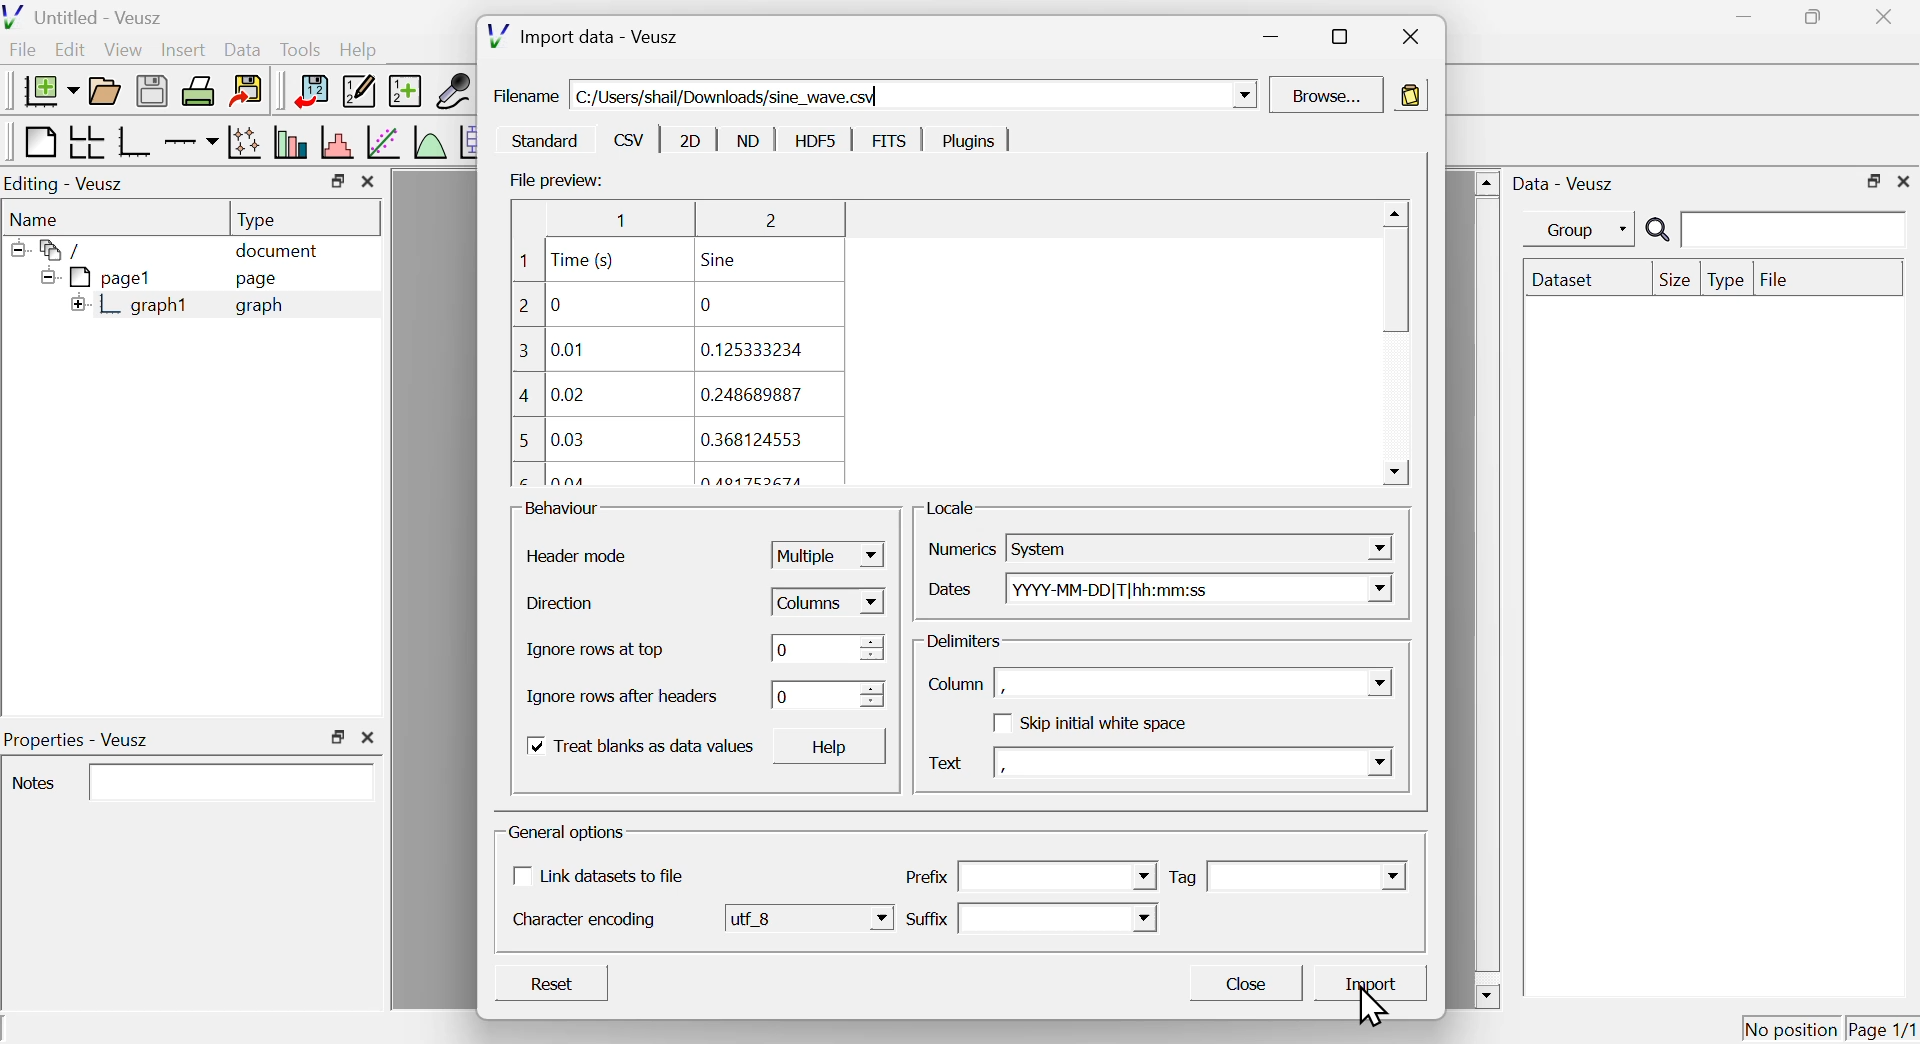 The height and width of the screenshot is (1044, 1920). Describe the element at coordinates (247, 92) in the screenshot. I see `export to graphic formats` at that location.